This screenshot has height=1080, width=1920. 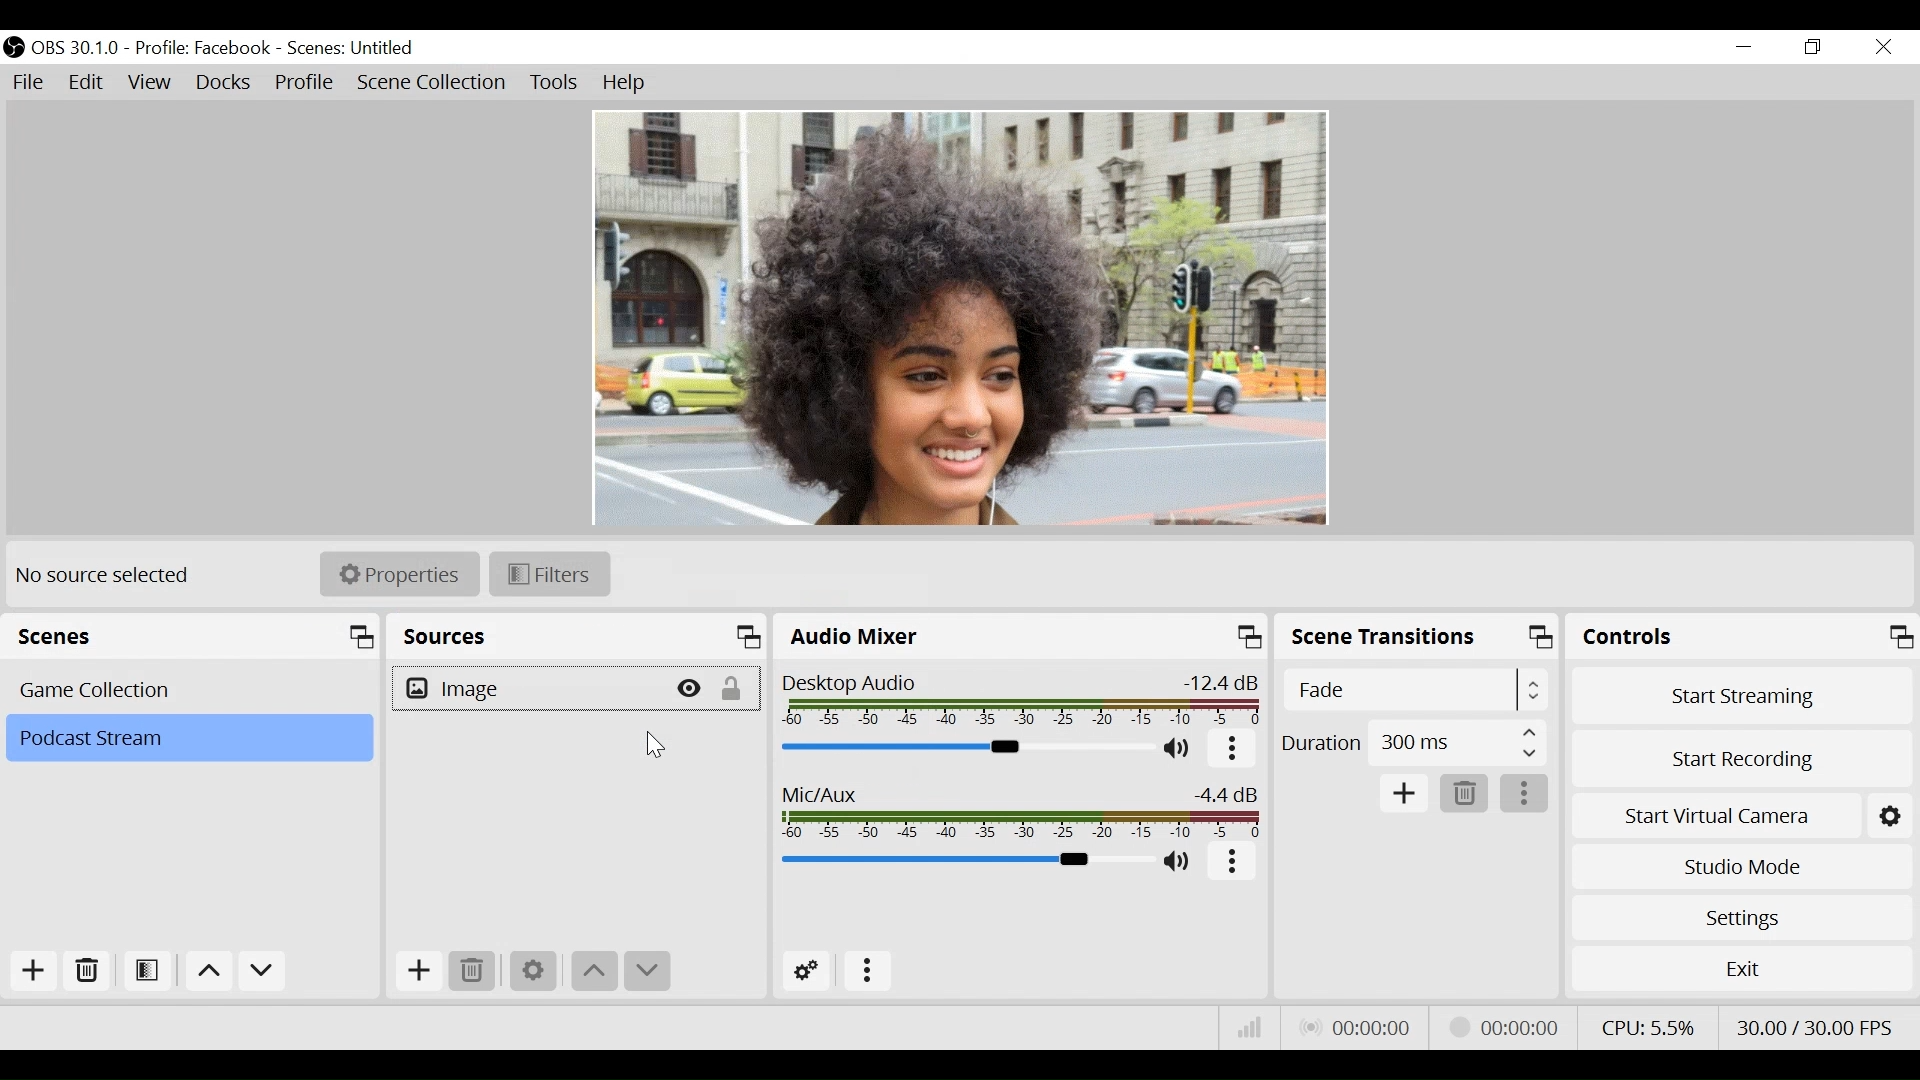 What do you see at coordinates (1021, 699) in the screenshot?
I see `Desktop Audio` at bounding box center [1021, 699].